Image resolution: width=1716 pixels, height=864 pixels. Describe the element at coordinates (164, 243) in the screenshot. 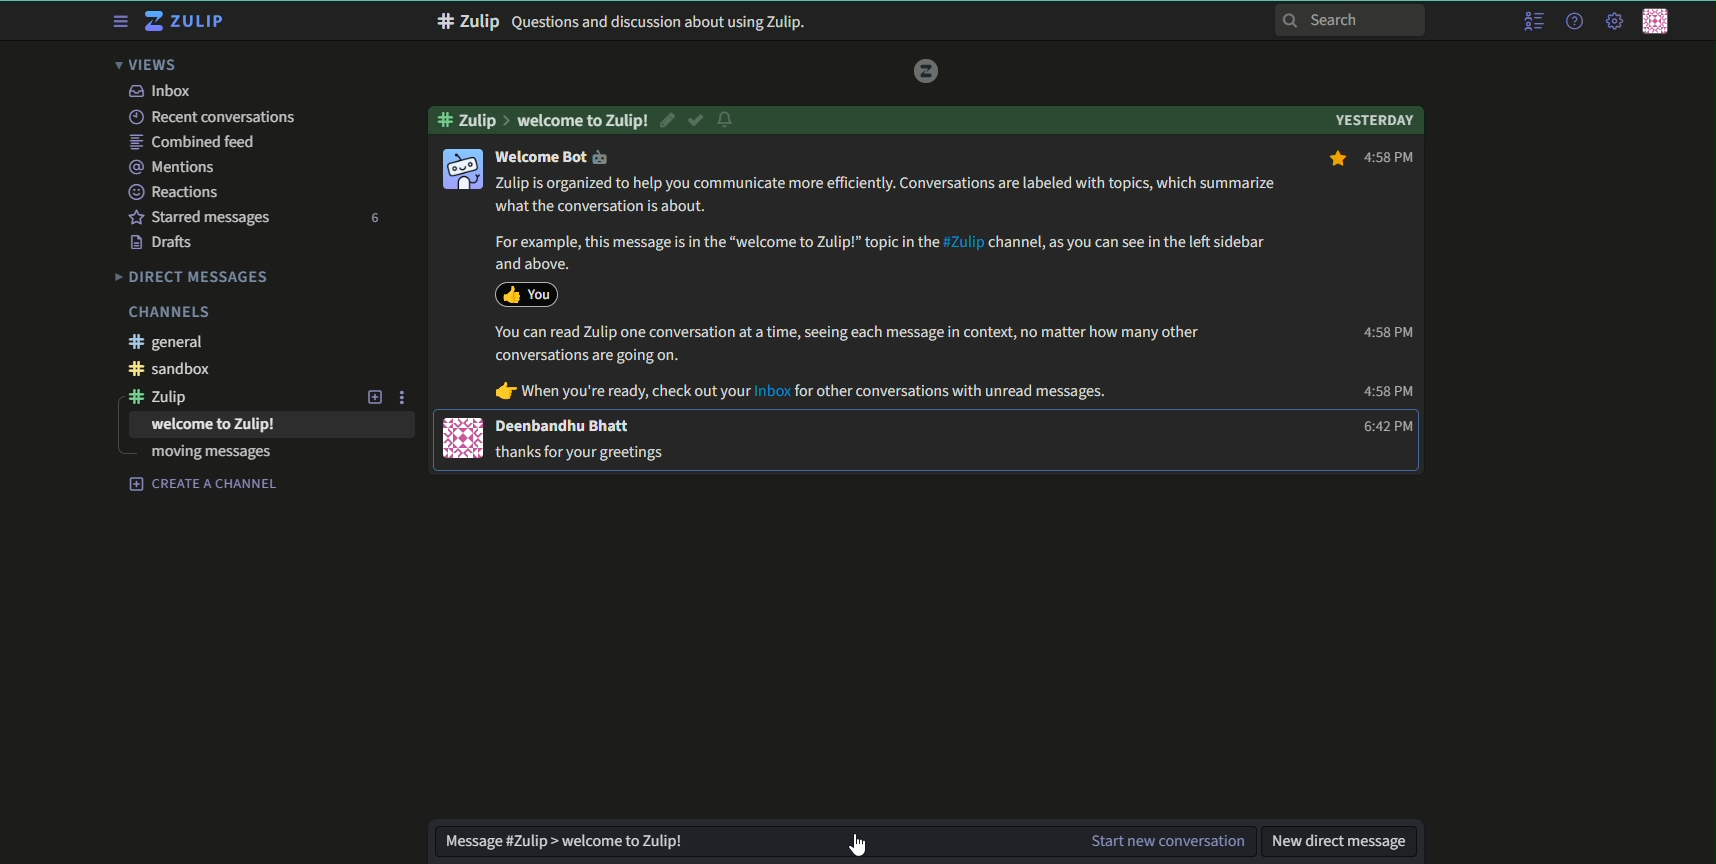

I see `Drafts` at that location.